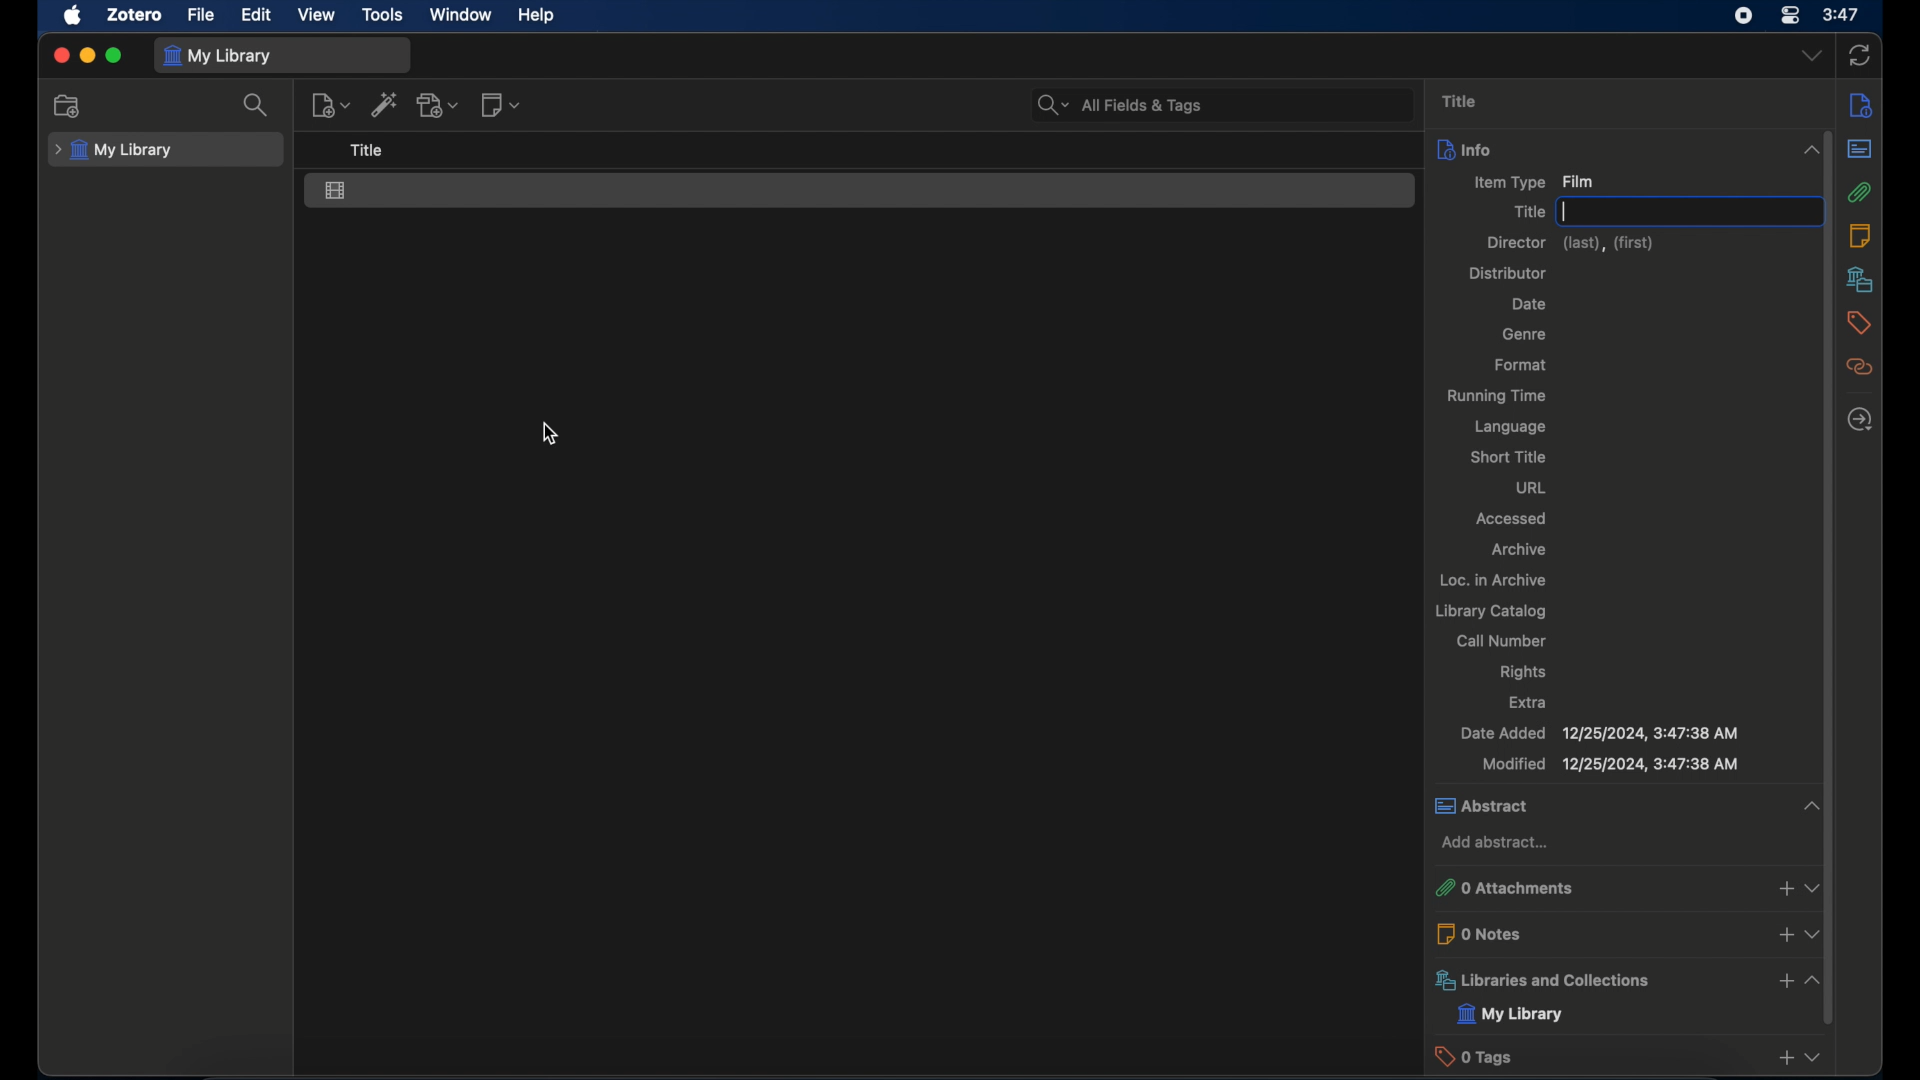  Describe the element at coordinates (329, 105) in the screenshot. I see `new item` at that location.